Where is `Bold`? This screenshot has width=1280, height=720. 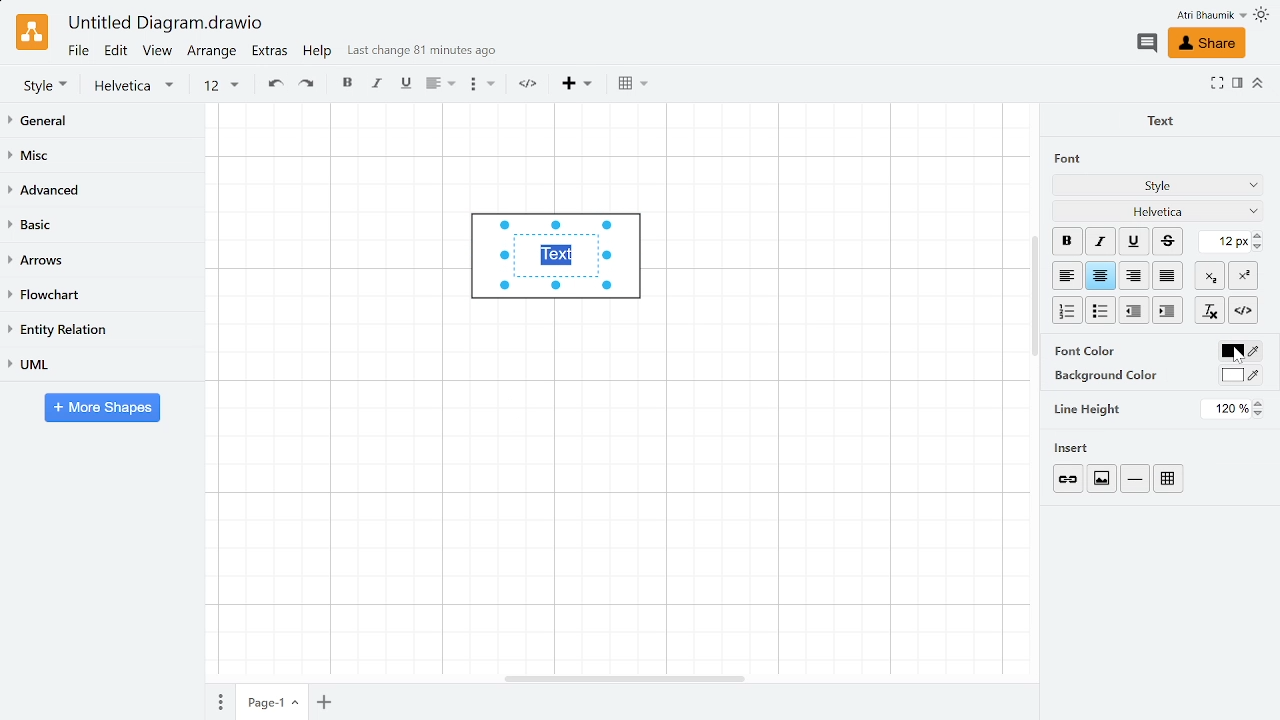
Bold is located at coordinates (1067, 241).